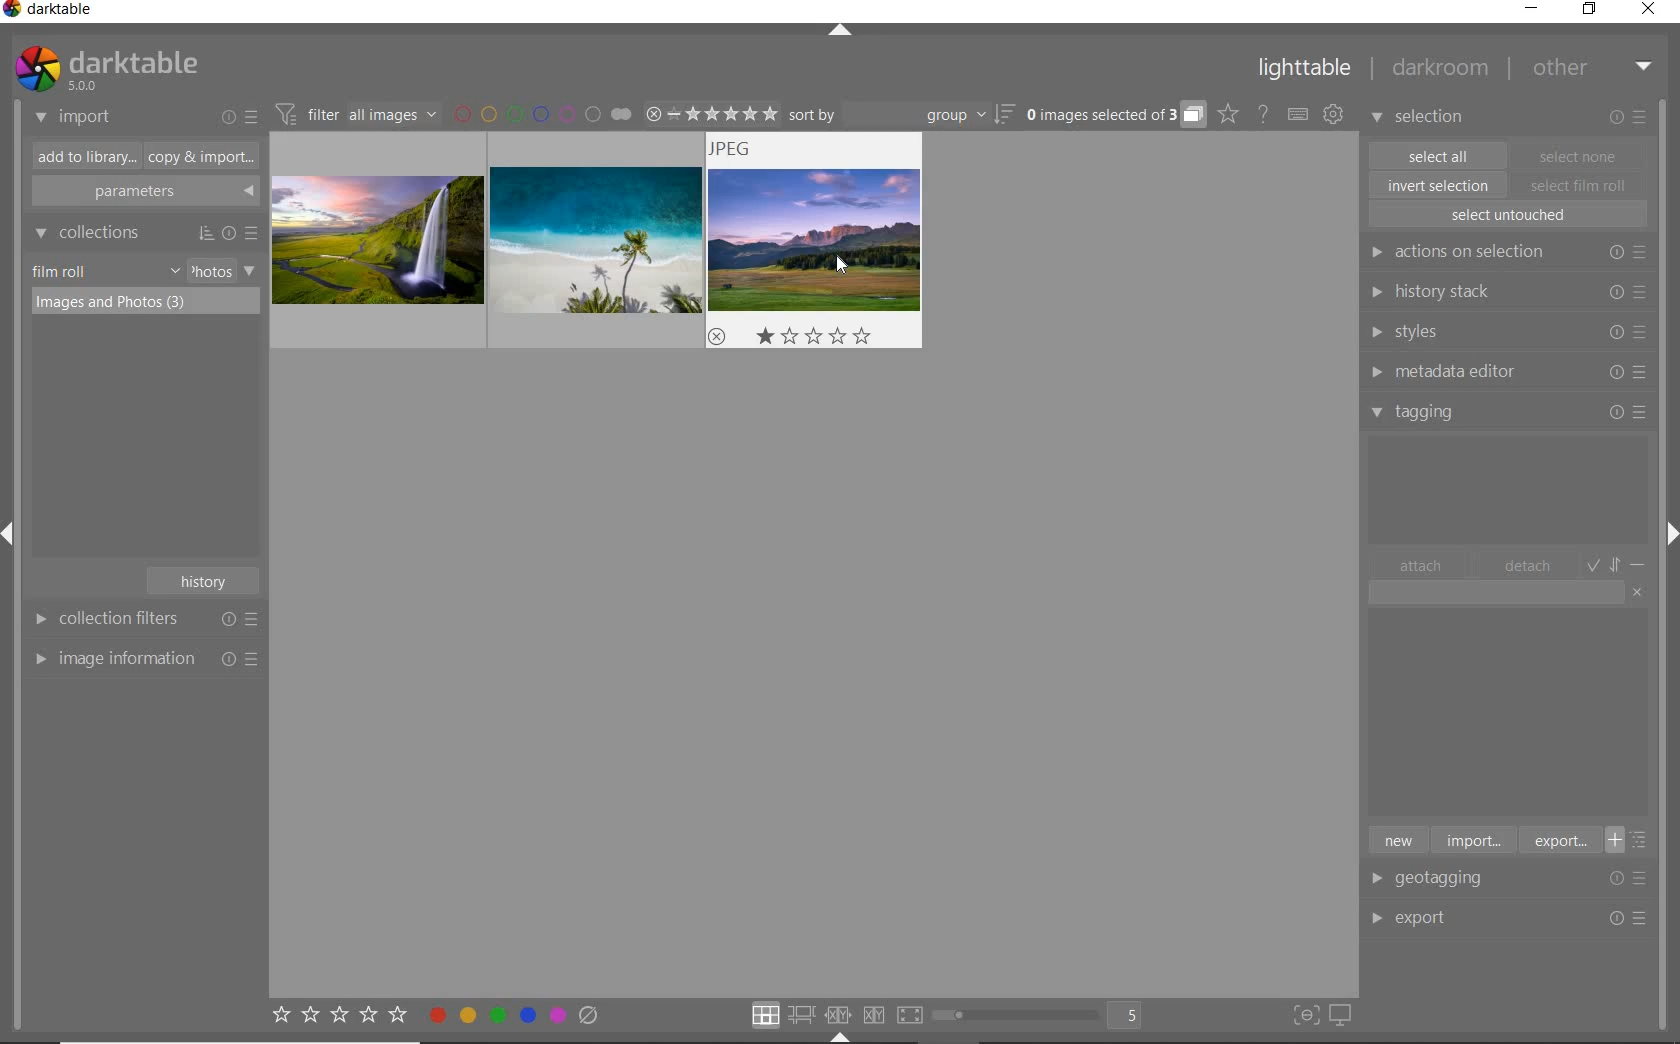  I want to click on select film roll, so click(1579, 183).